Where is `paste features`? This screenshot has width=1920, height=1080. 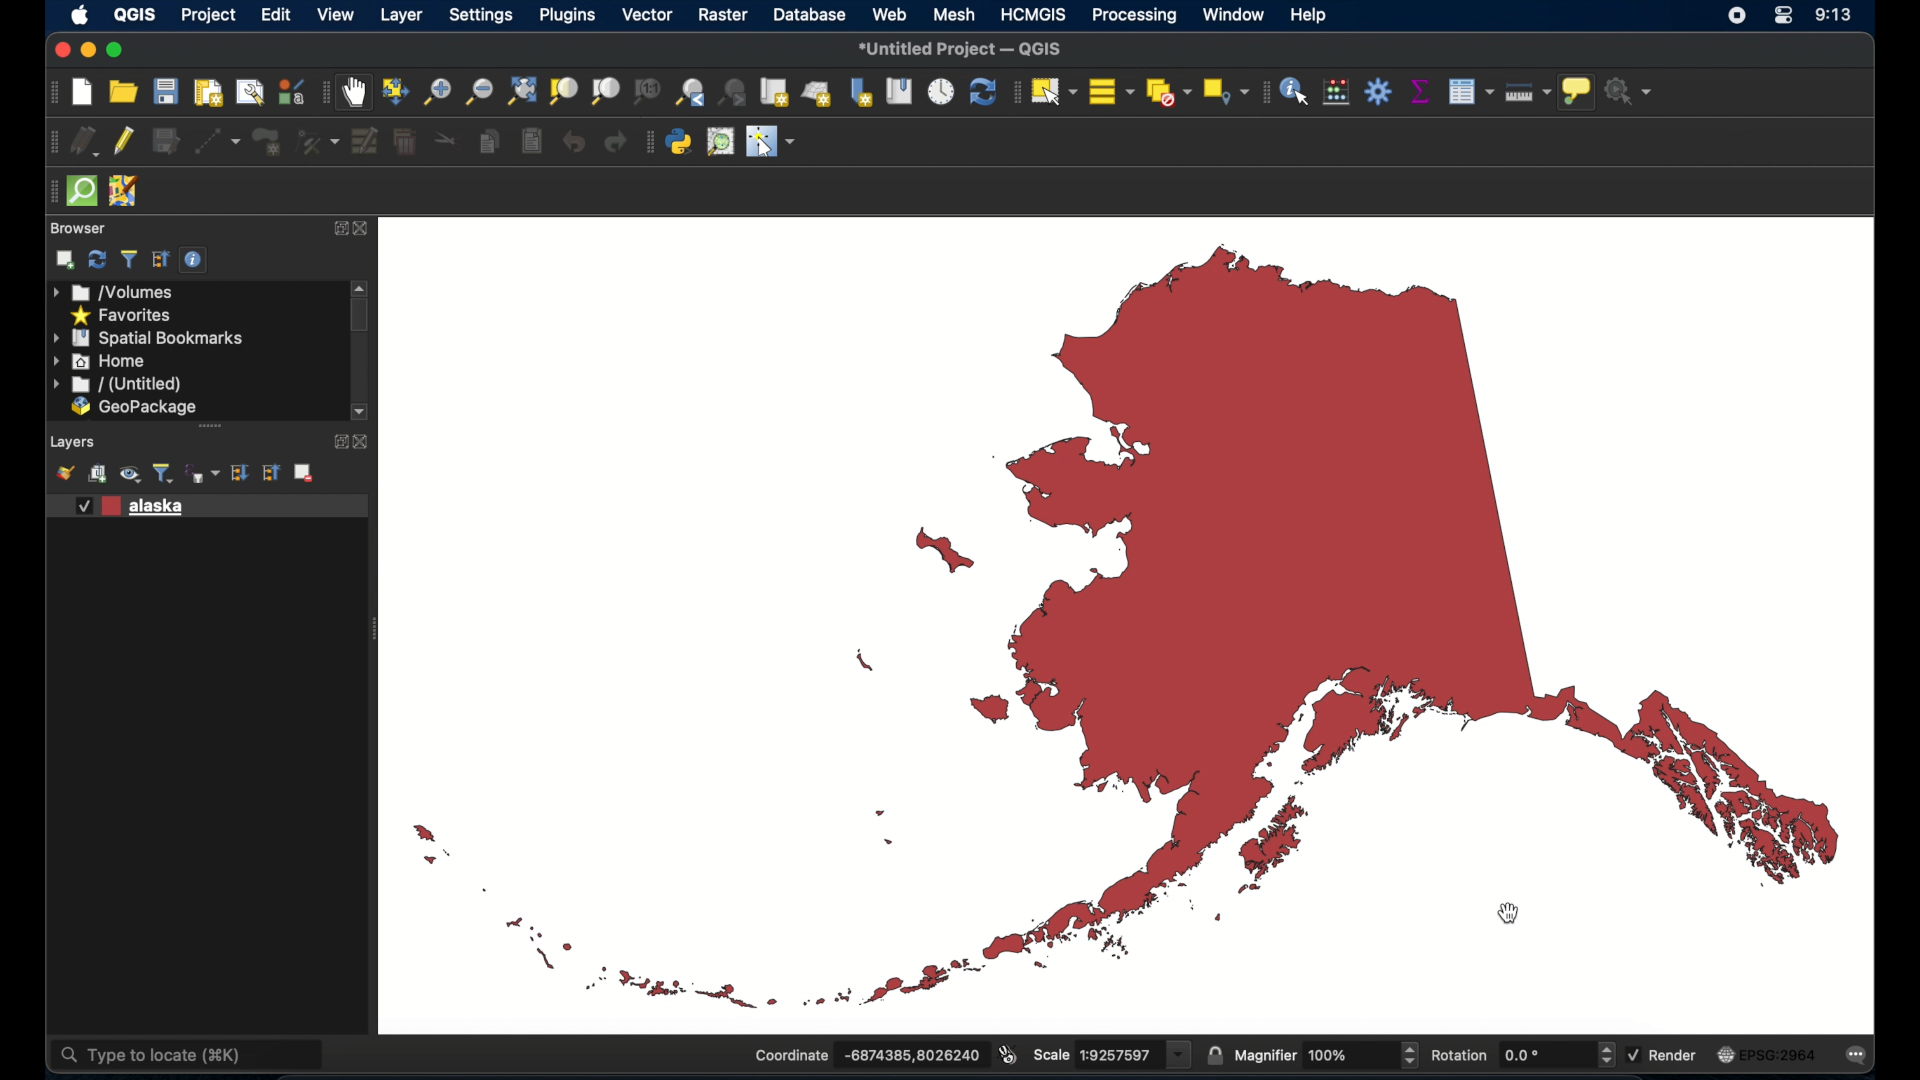
paste features is located at coordinates (532, 142).